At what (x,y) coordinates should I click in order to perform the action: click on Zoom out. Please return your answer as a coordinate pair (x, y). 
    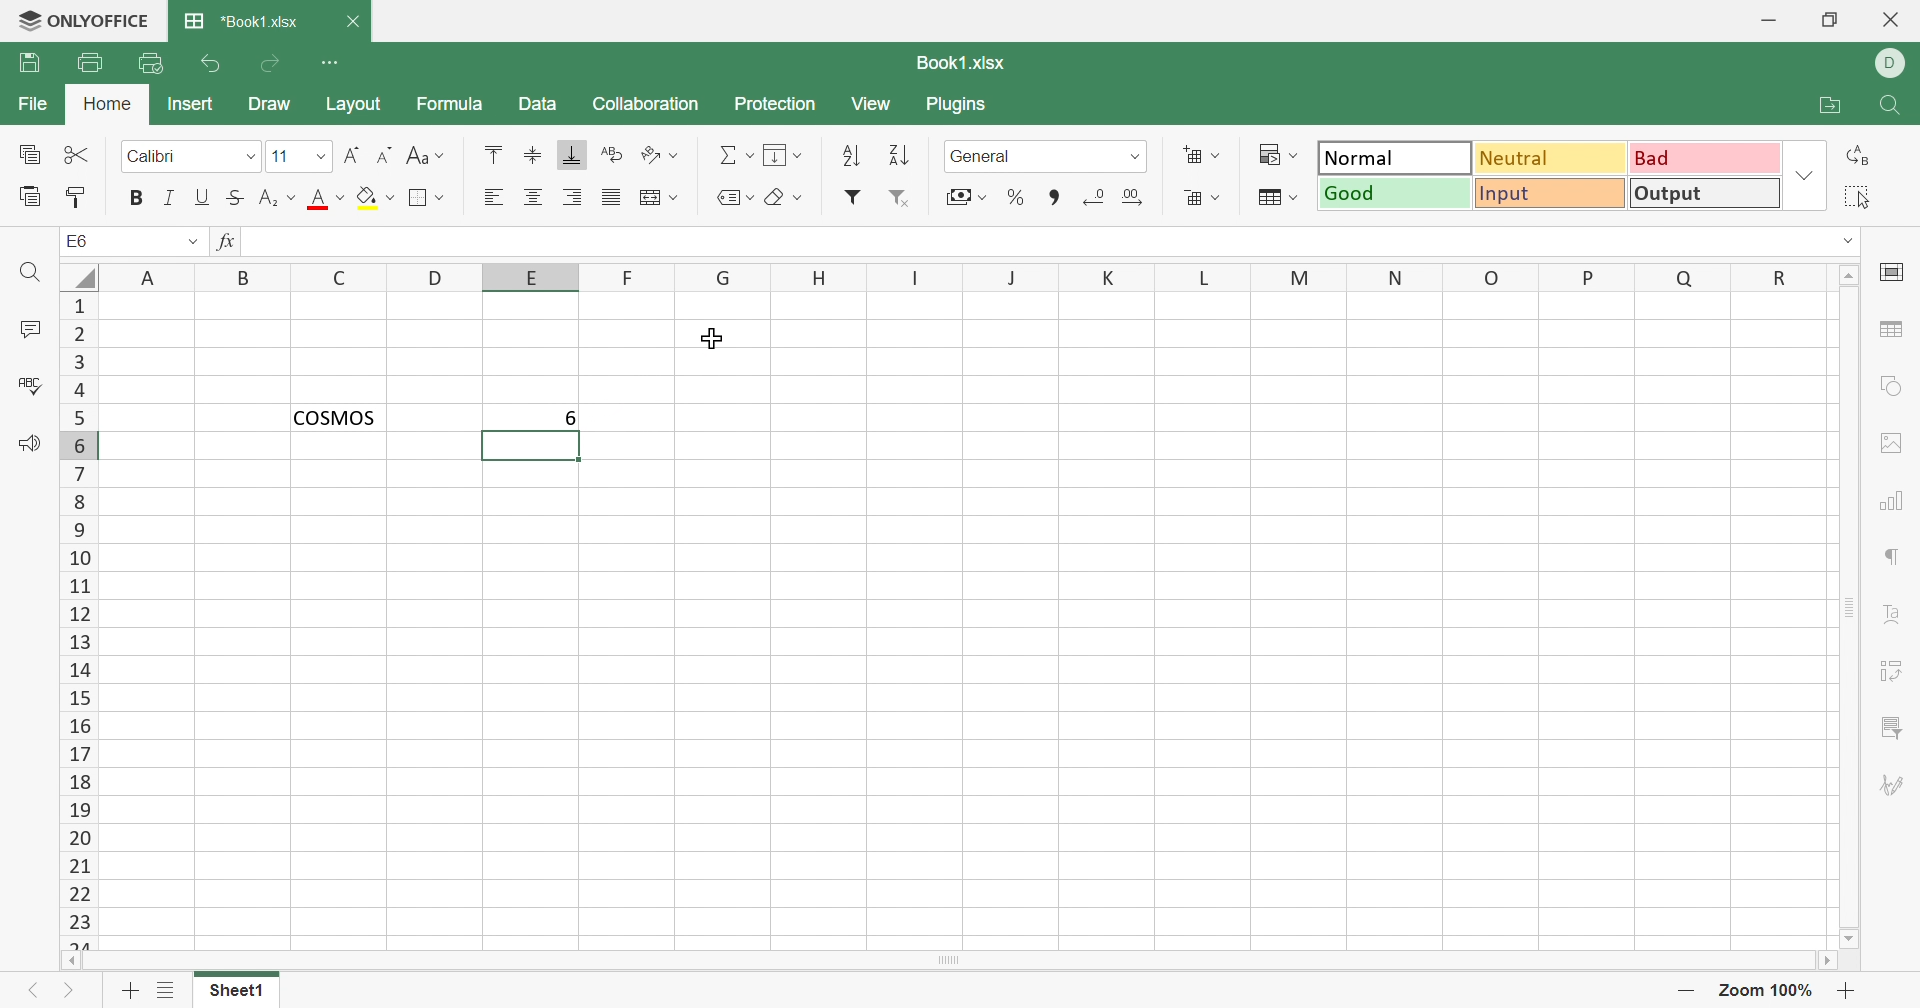
    Looking at the image, I should click on (1684, 988).